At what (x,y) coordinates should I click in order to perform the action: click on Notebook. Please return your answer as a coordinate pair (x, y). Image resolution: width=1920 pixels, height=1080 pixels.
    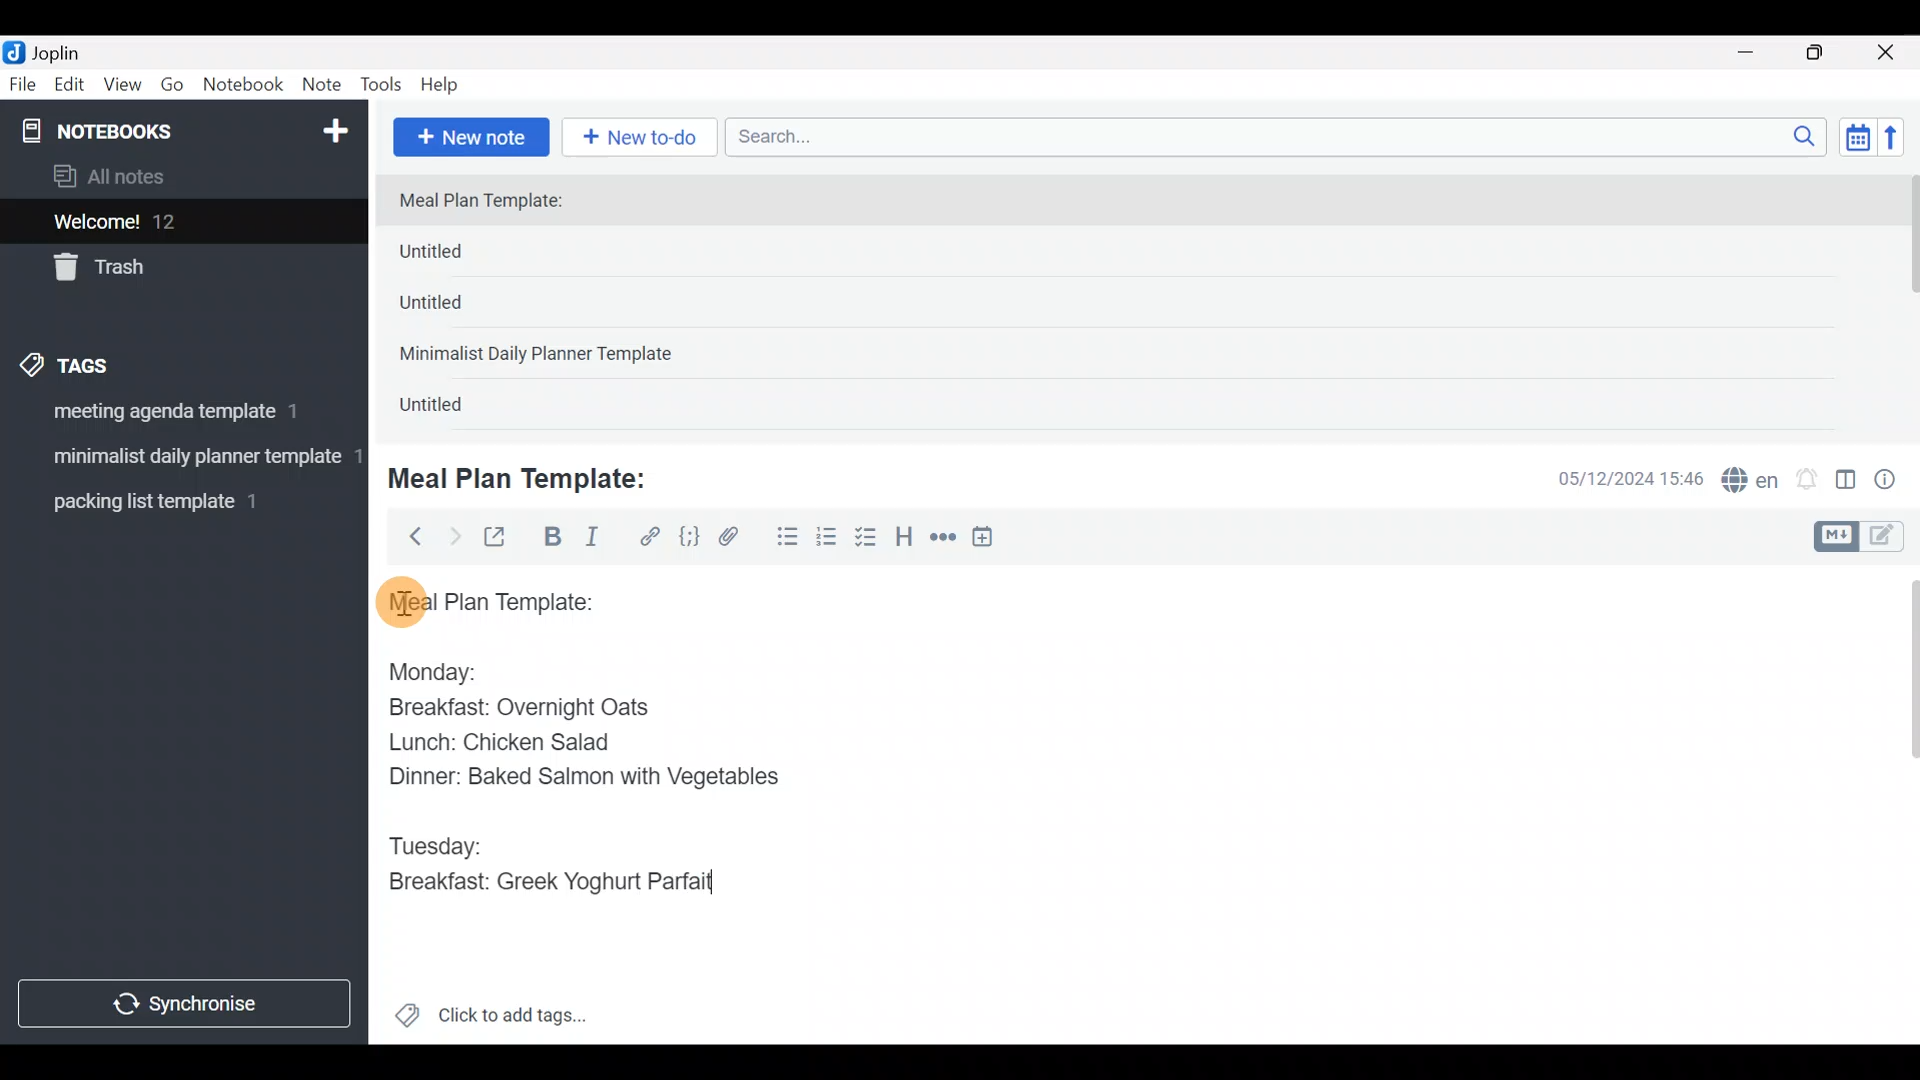
    Looking at the image, I should click on (244, 85).